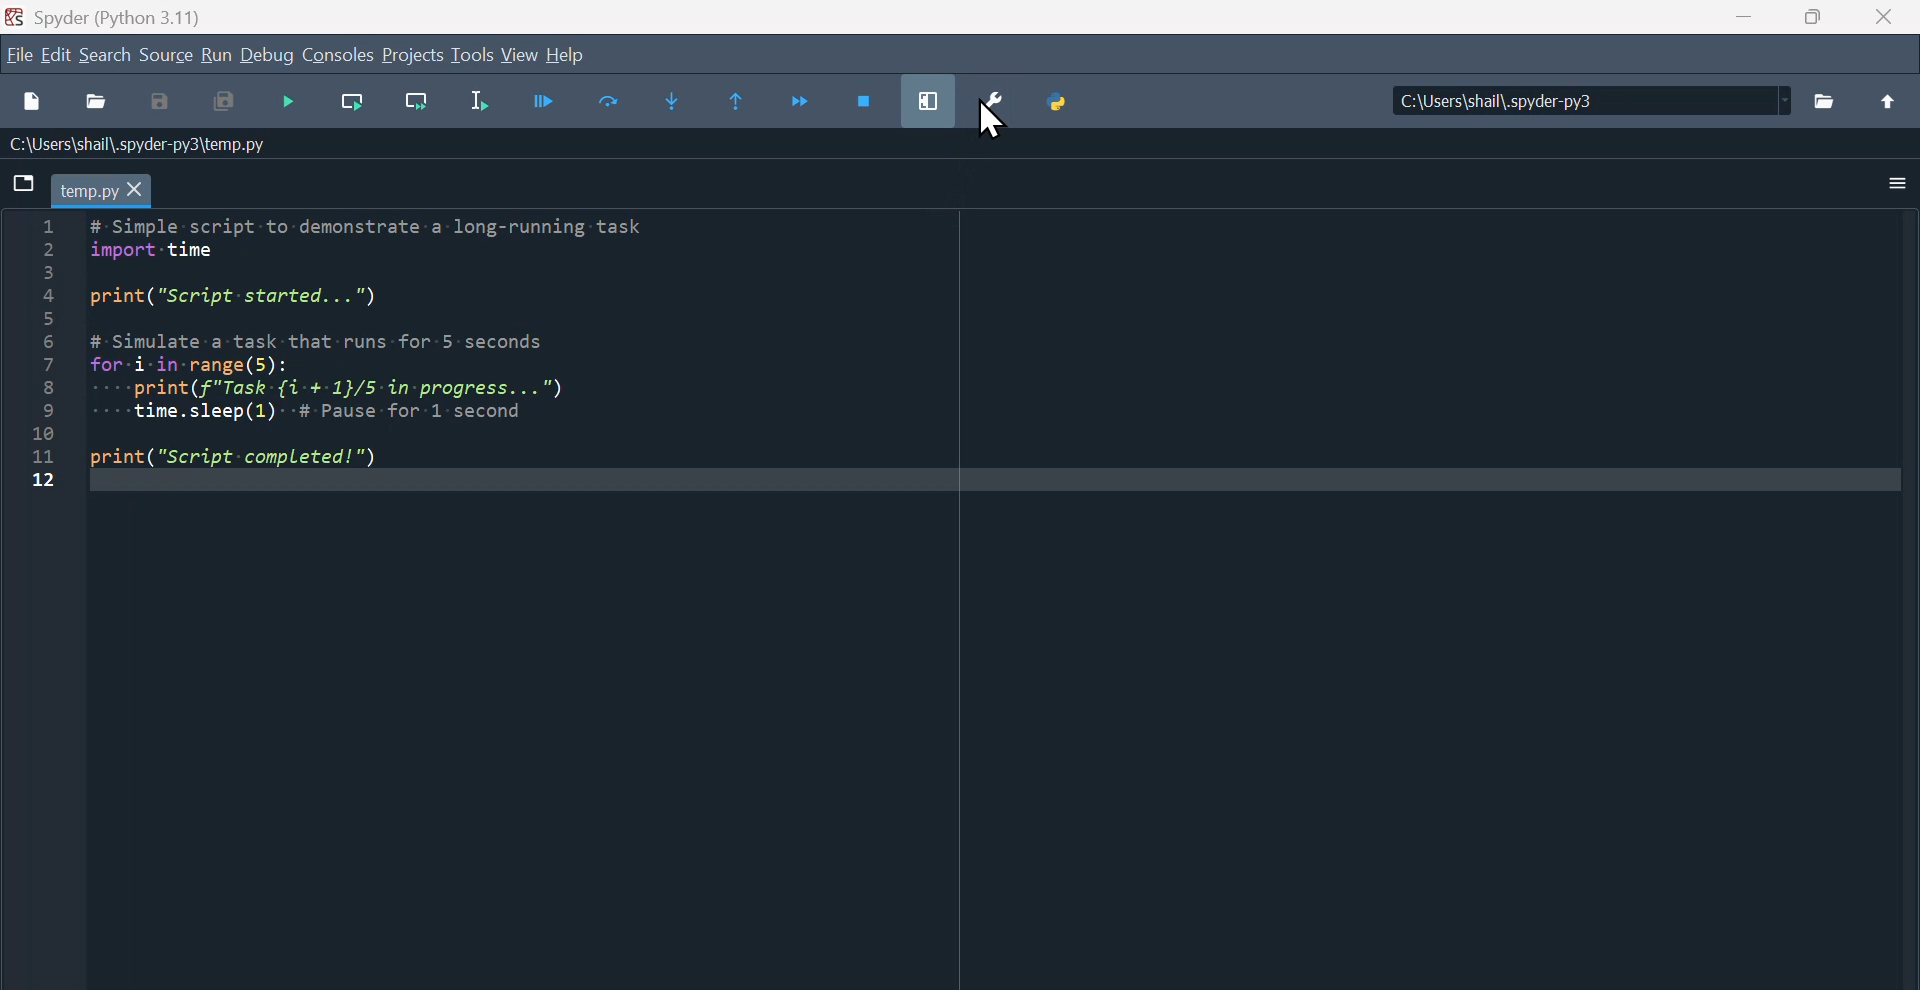 The height and width of the screenshot is (990, 1920). I want to click on Location of the file, so click(1592, 96).